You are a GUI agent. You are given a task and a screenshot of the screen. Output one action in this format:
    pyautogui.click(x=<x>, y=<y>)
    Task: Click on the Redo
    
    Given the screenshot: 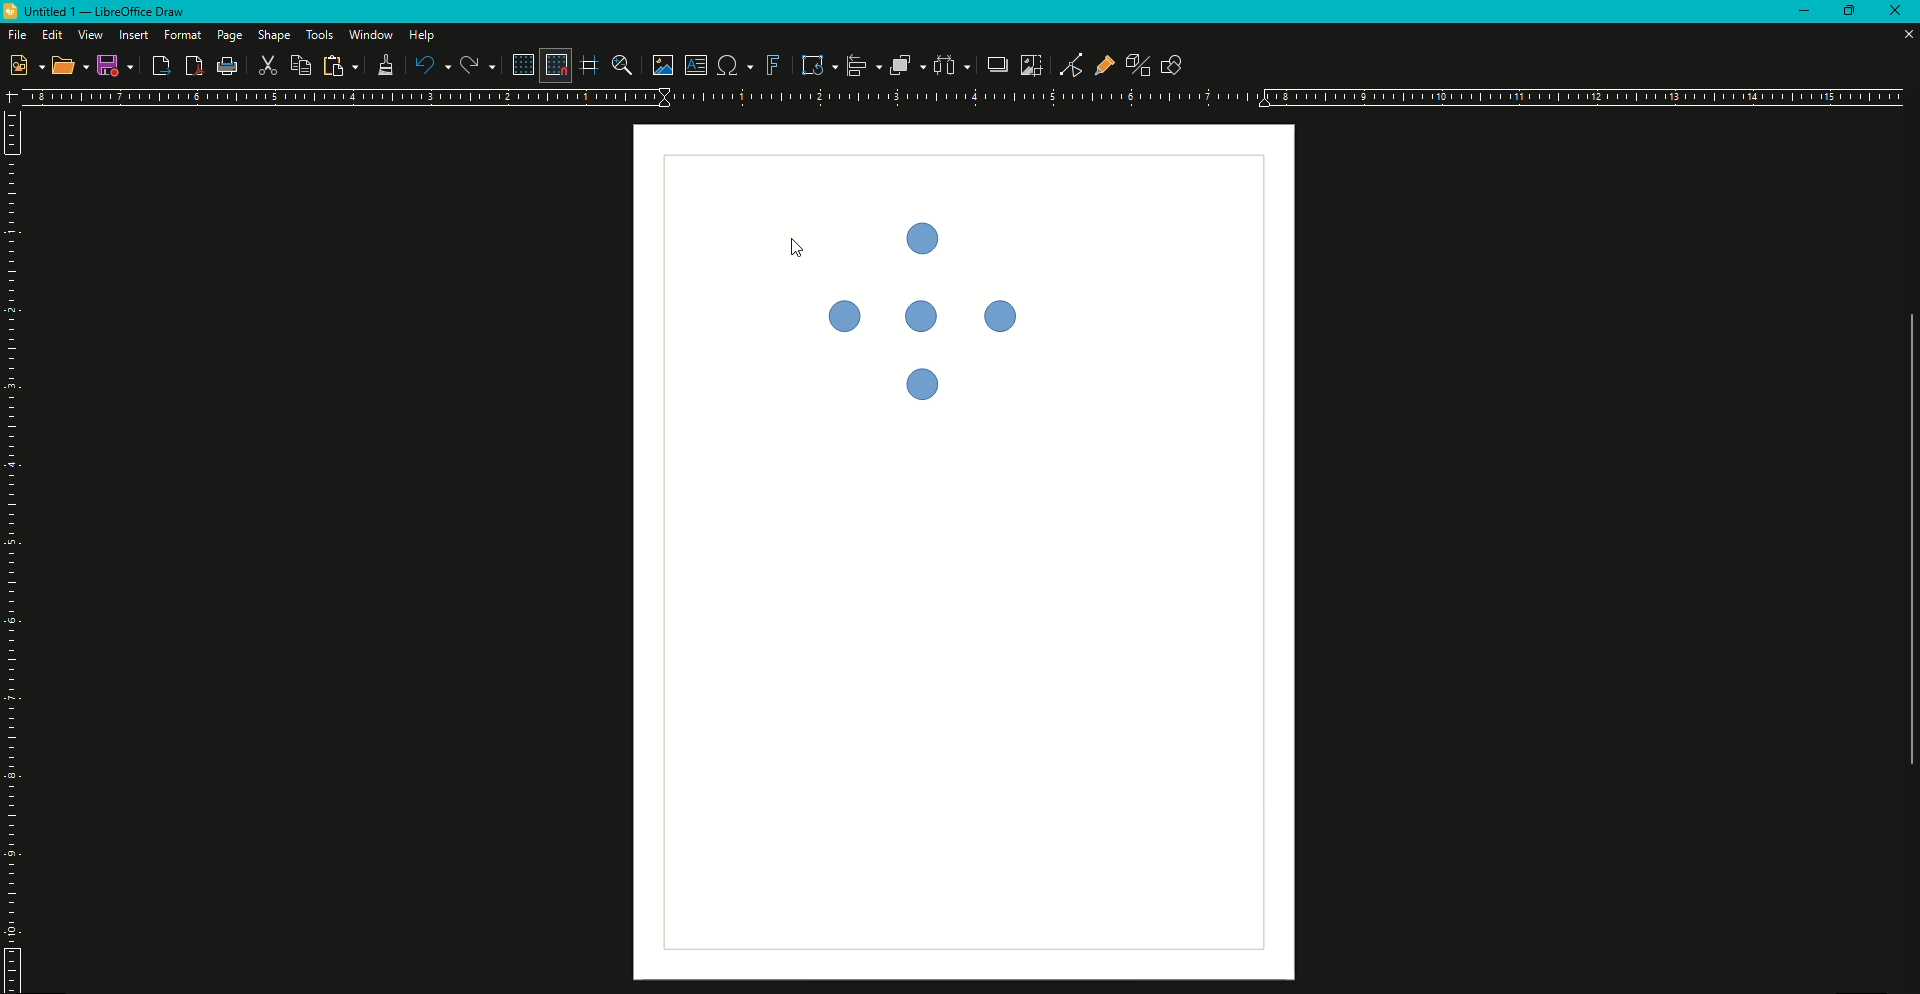 What is the action you would take?
    pyautogui.click(x=478, y=65)
    